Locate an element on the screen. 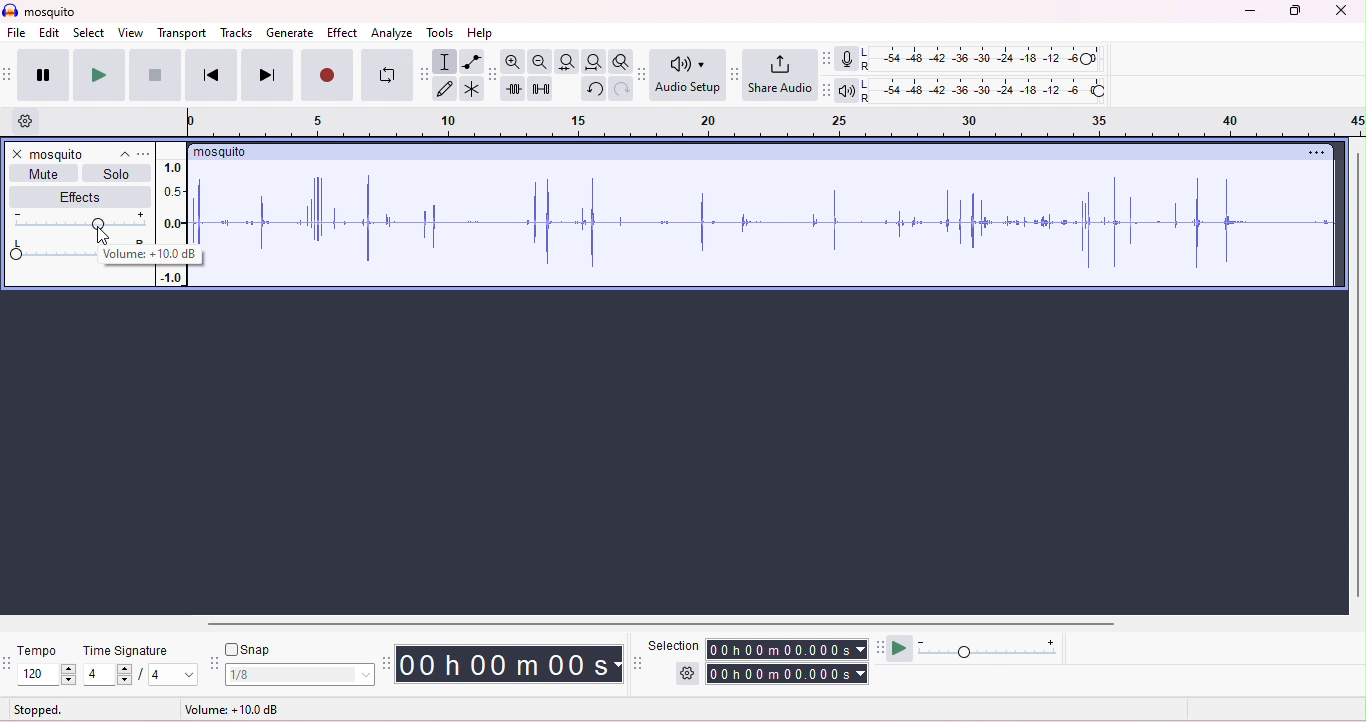 The width and height of the screenshot is (1366, 722). loop is located at coordinates (388, 74).